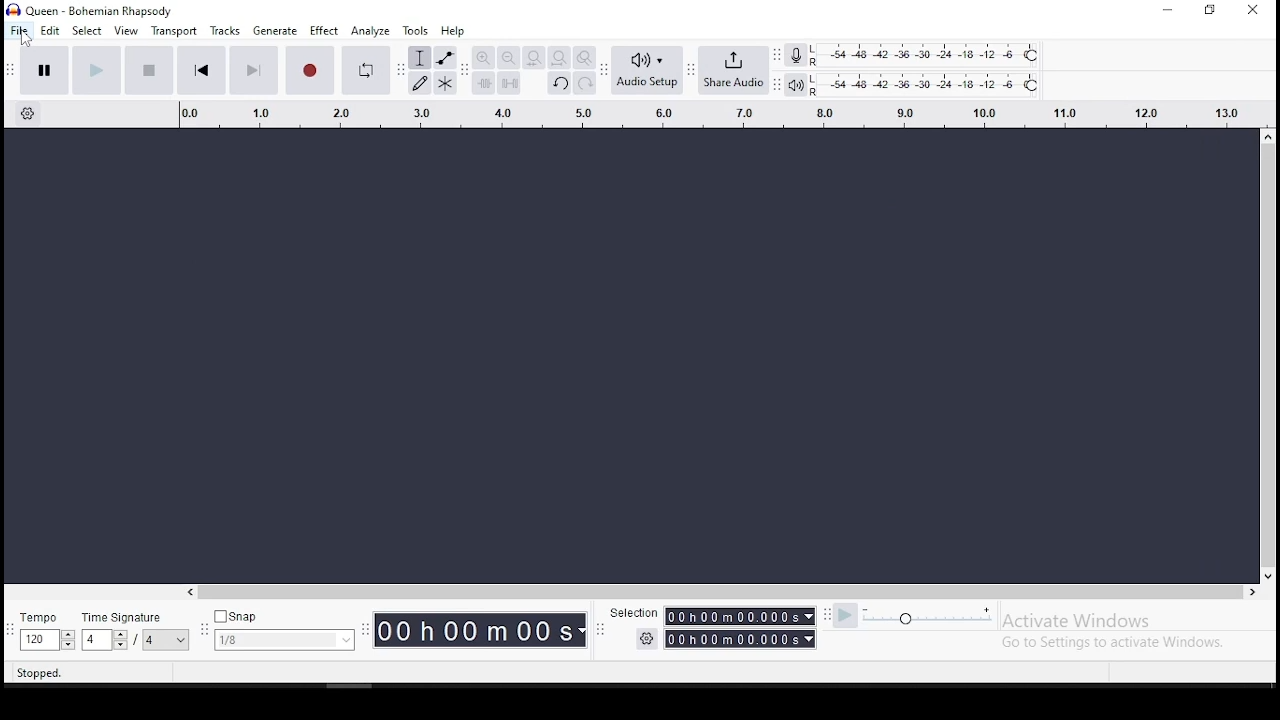 Image resolution: width=1280 pixels, height=720 pixels. What do you see at coordinates (92, 9) in the screenshot?
I see `icon` at bounding box center [92, 9].